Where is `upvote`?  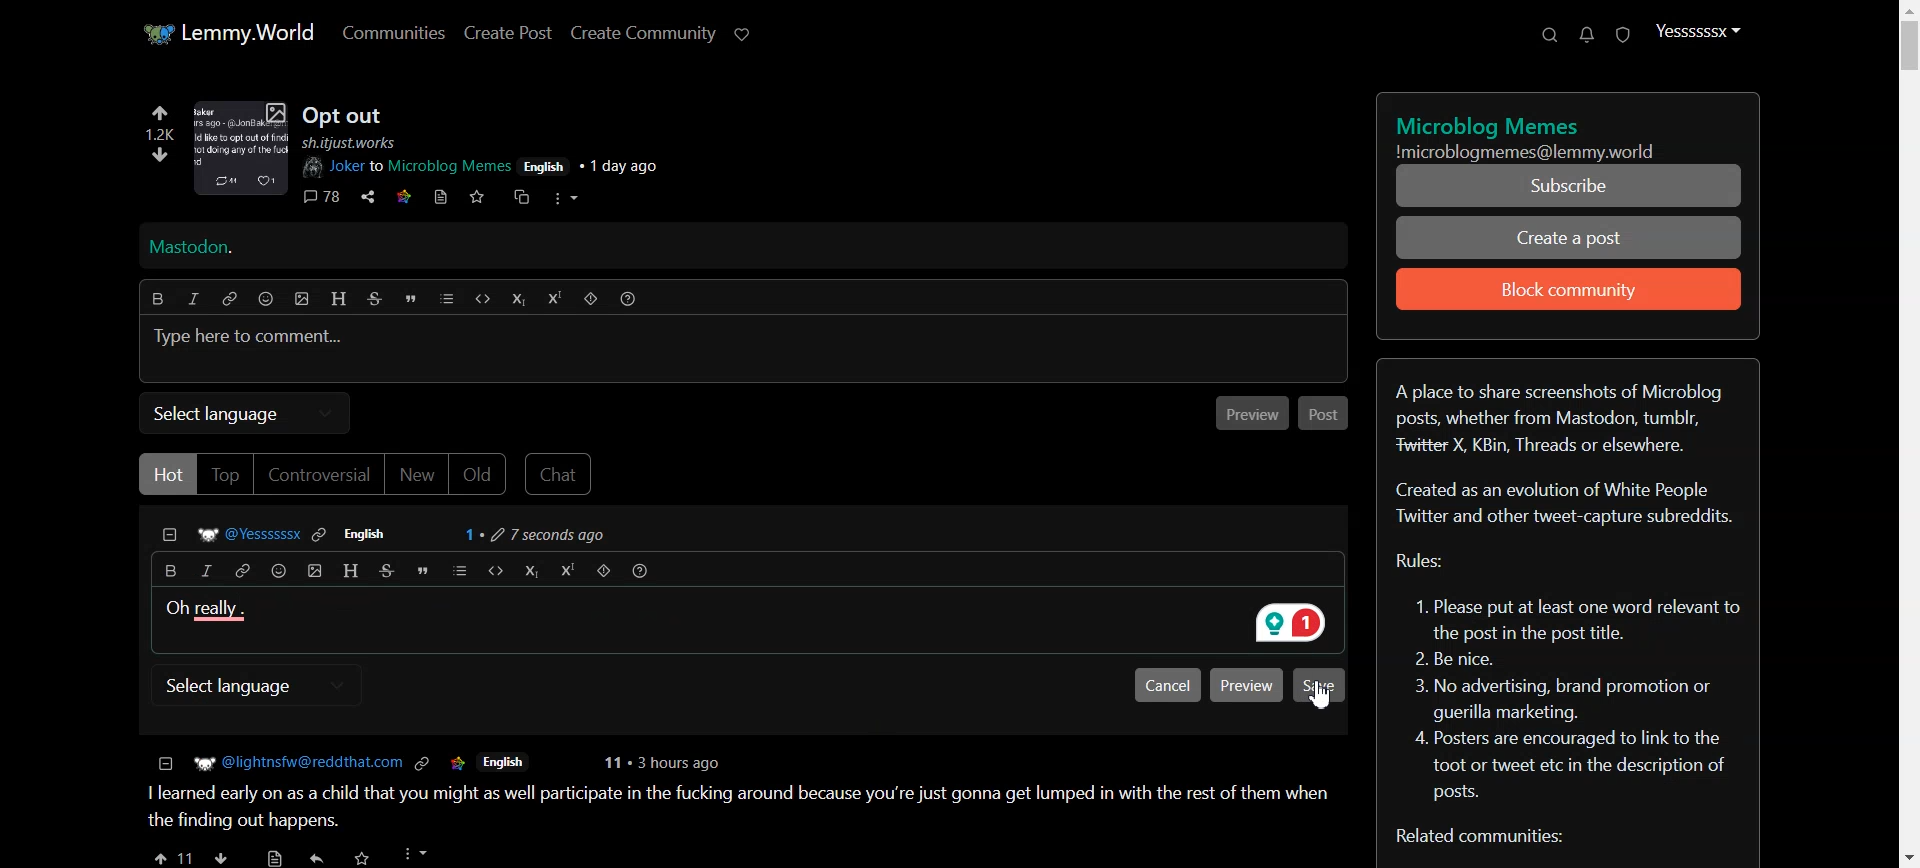 upvote is located at coordinates (172, 853).